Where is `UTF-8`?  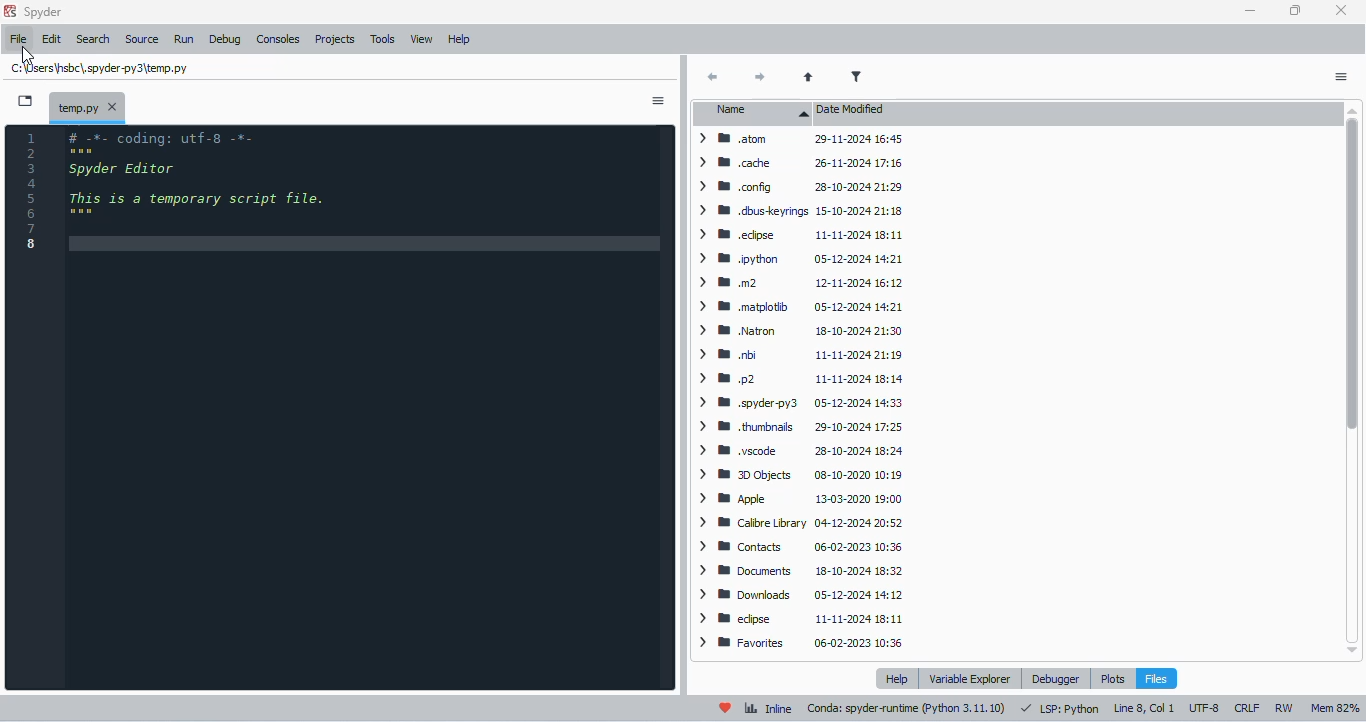 UTF-8 is located at coordinates (1205, 709).